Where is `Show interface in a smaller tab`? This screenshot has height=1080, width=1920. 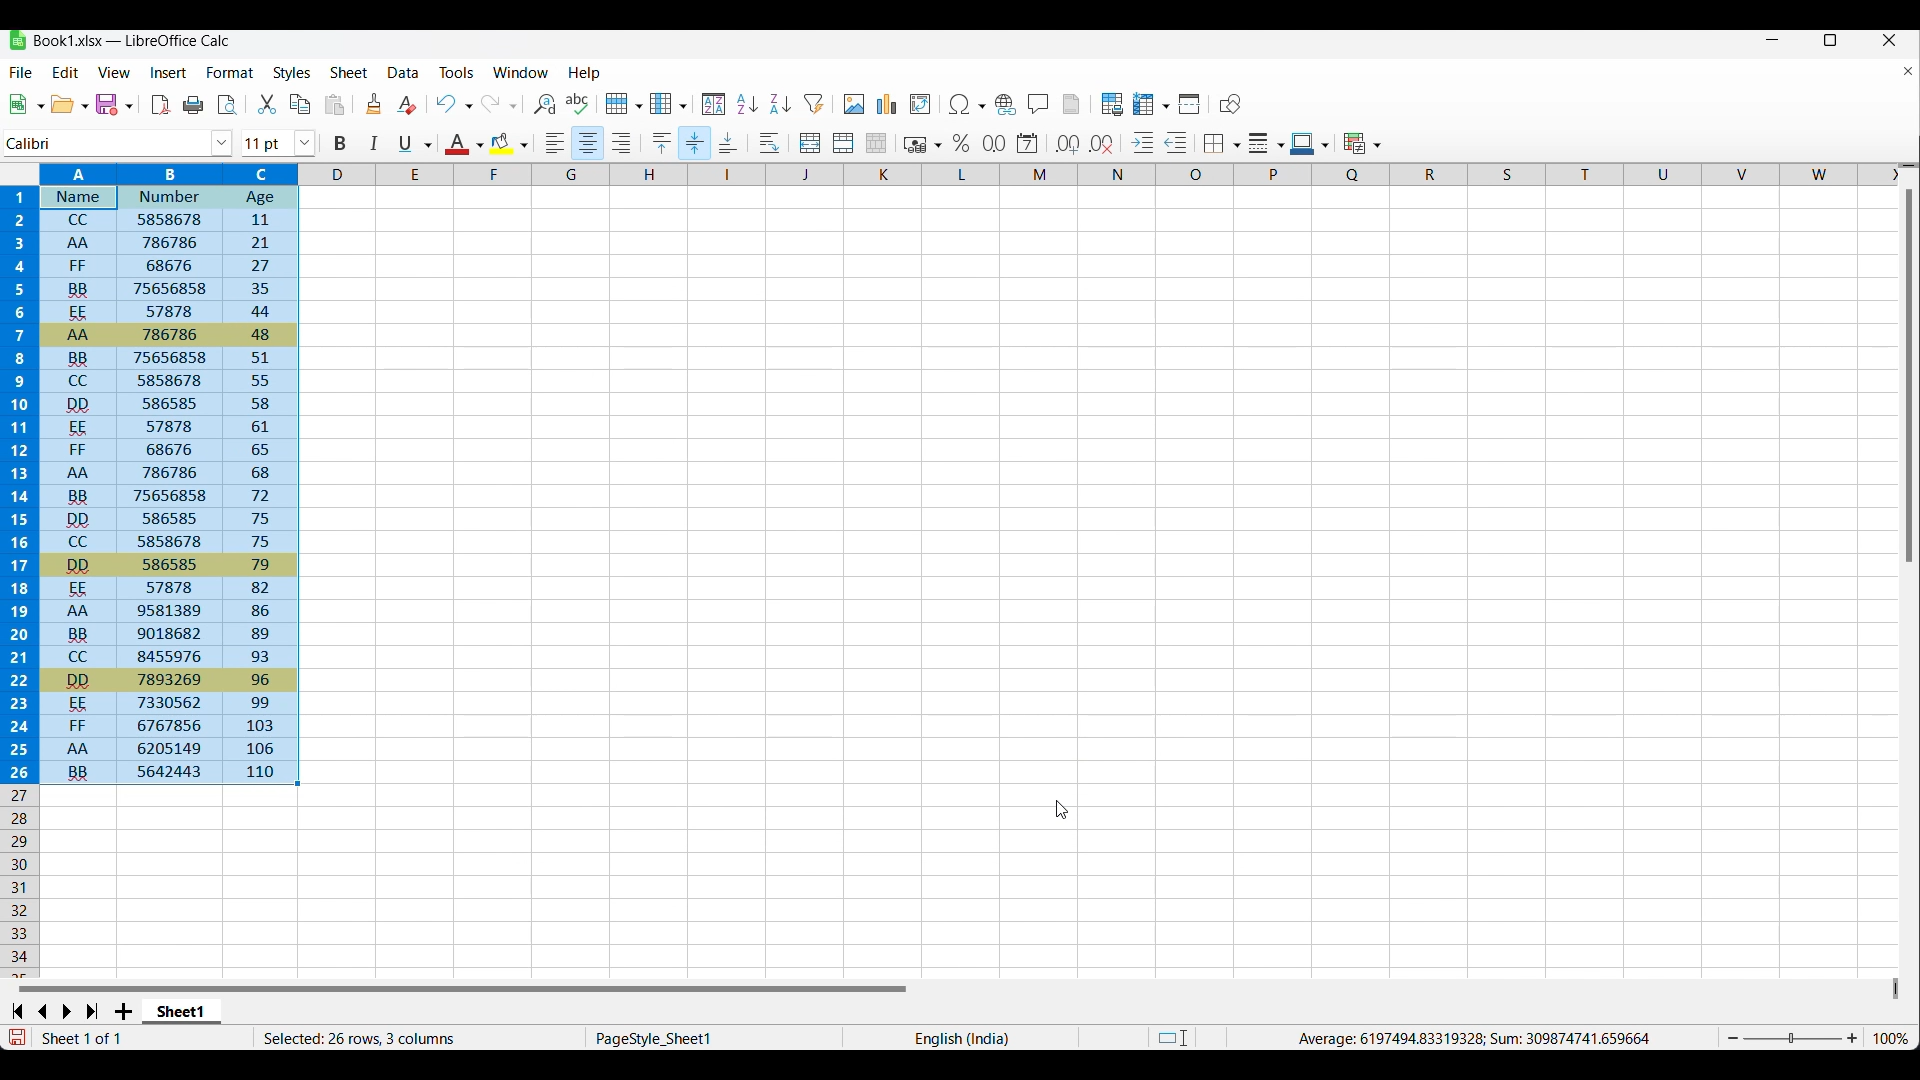 Show interface in a smaller tab is located at coordinates (1831, 40).